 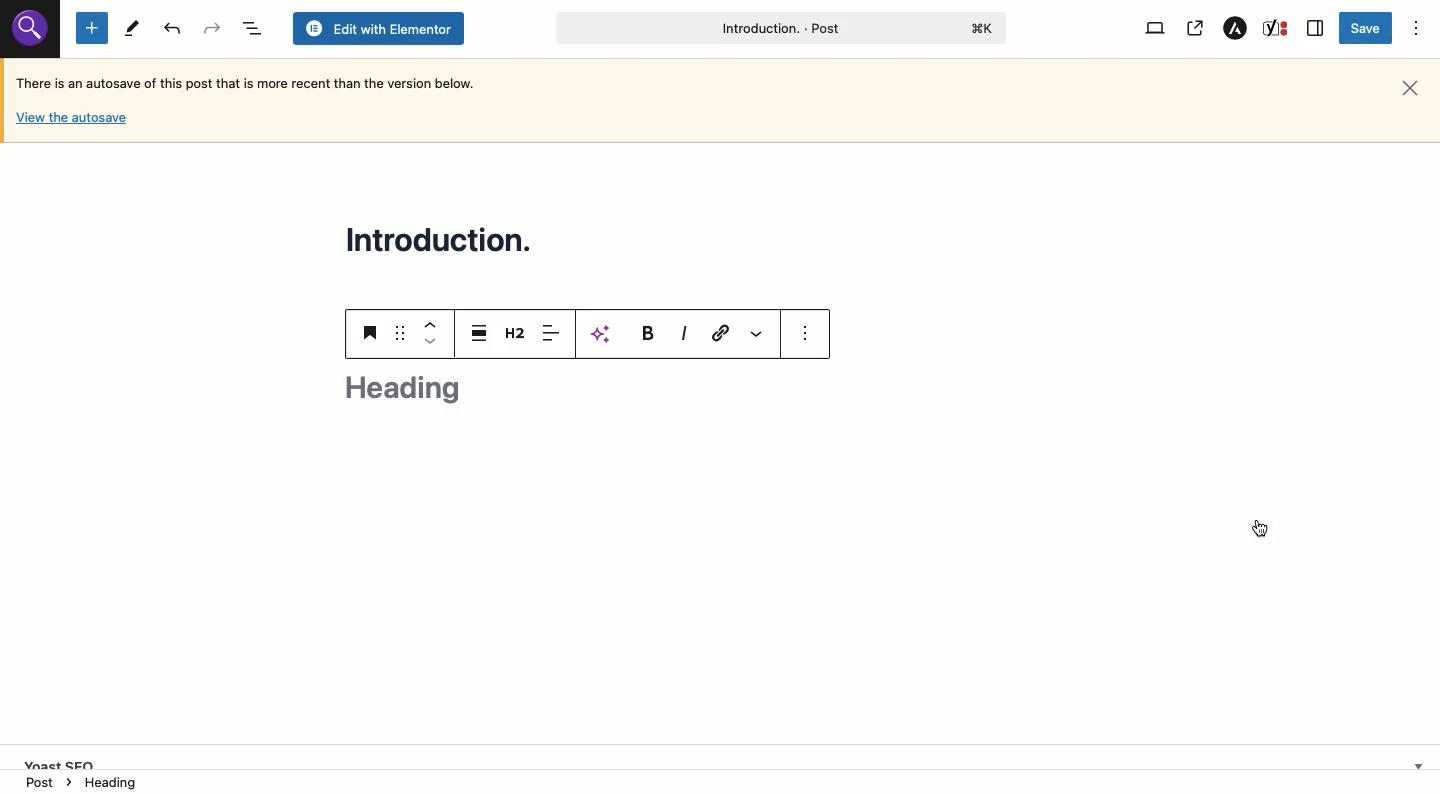 What do you see at coordinates (211, 28) in the screenshot?
I see `Undo` at bounding box center [211, 28].